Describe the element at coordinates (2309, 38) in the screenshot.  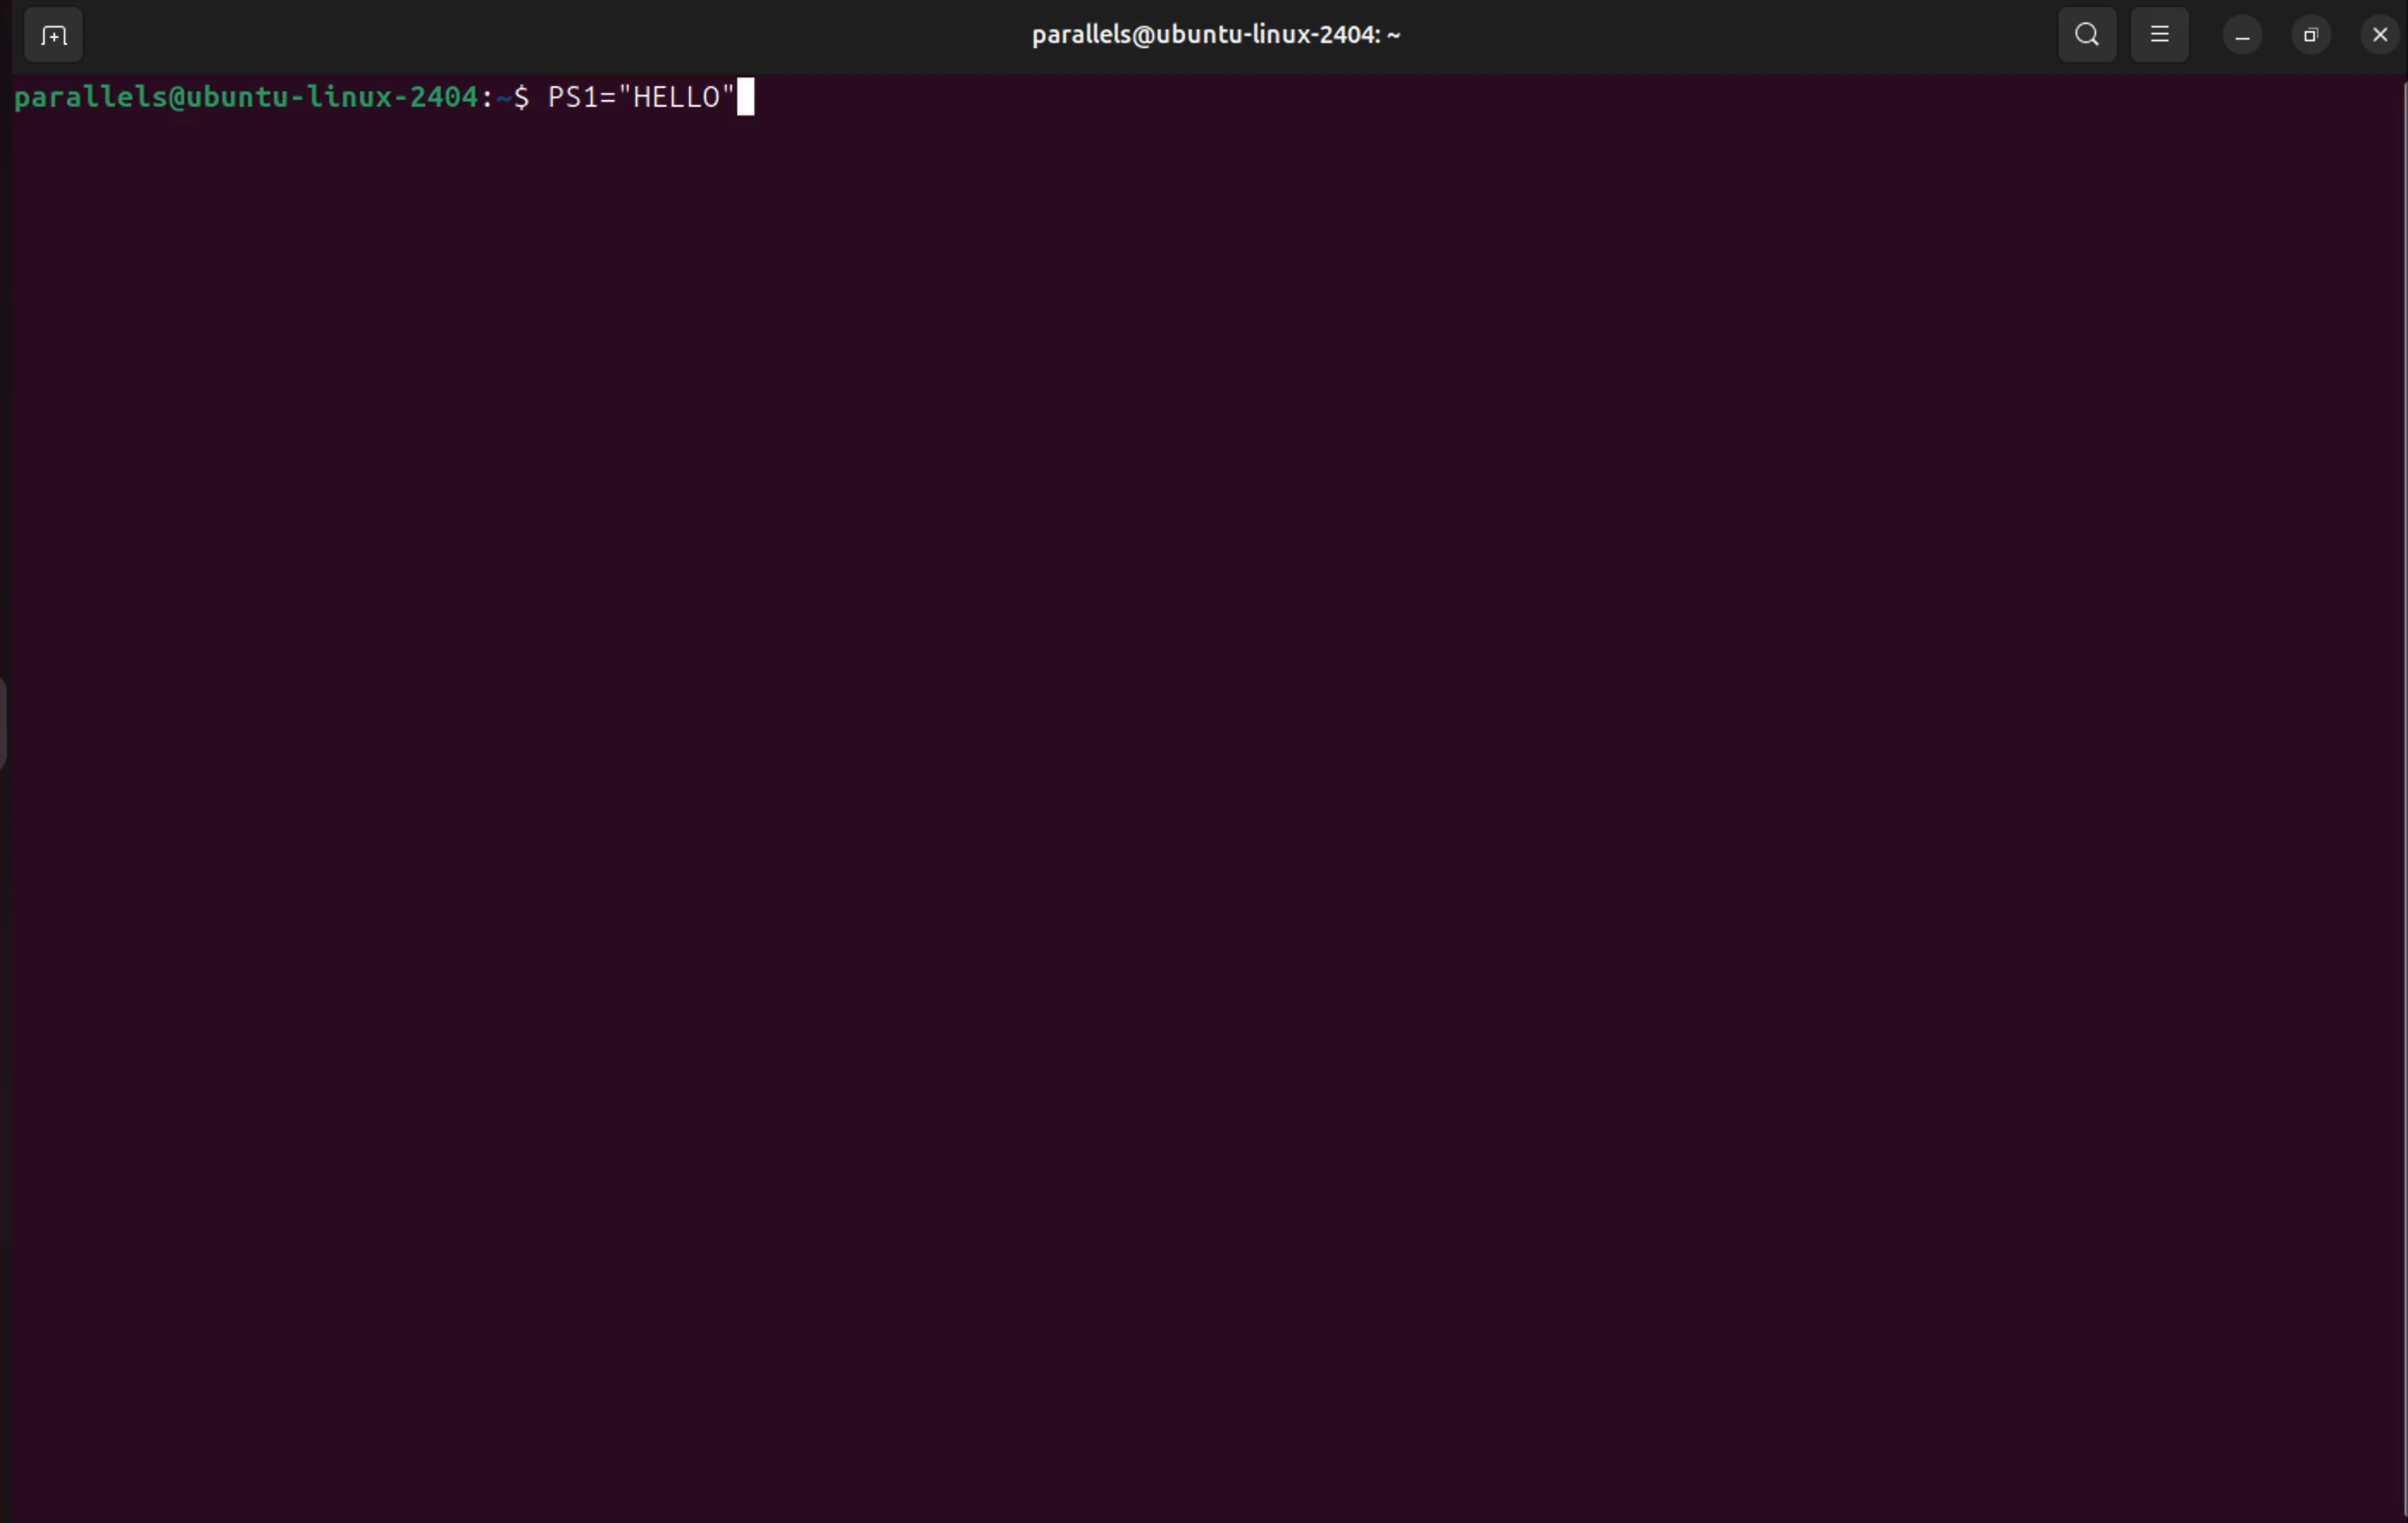
I see `resize ` at that location.